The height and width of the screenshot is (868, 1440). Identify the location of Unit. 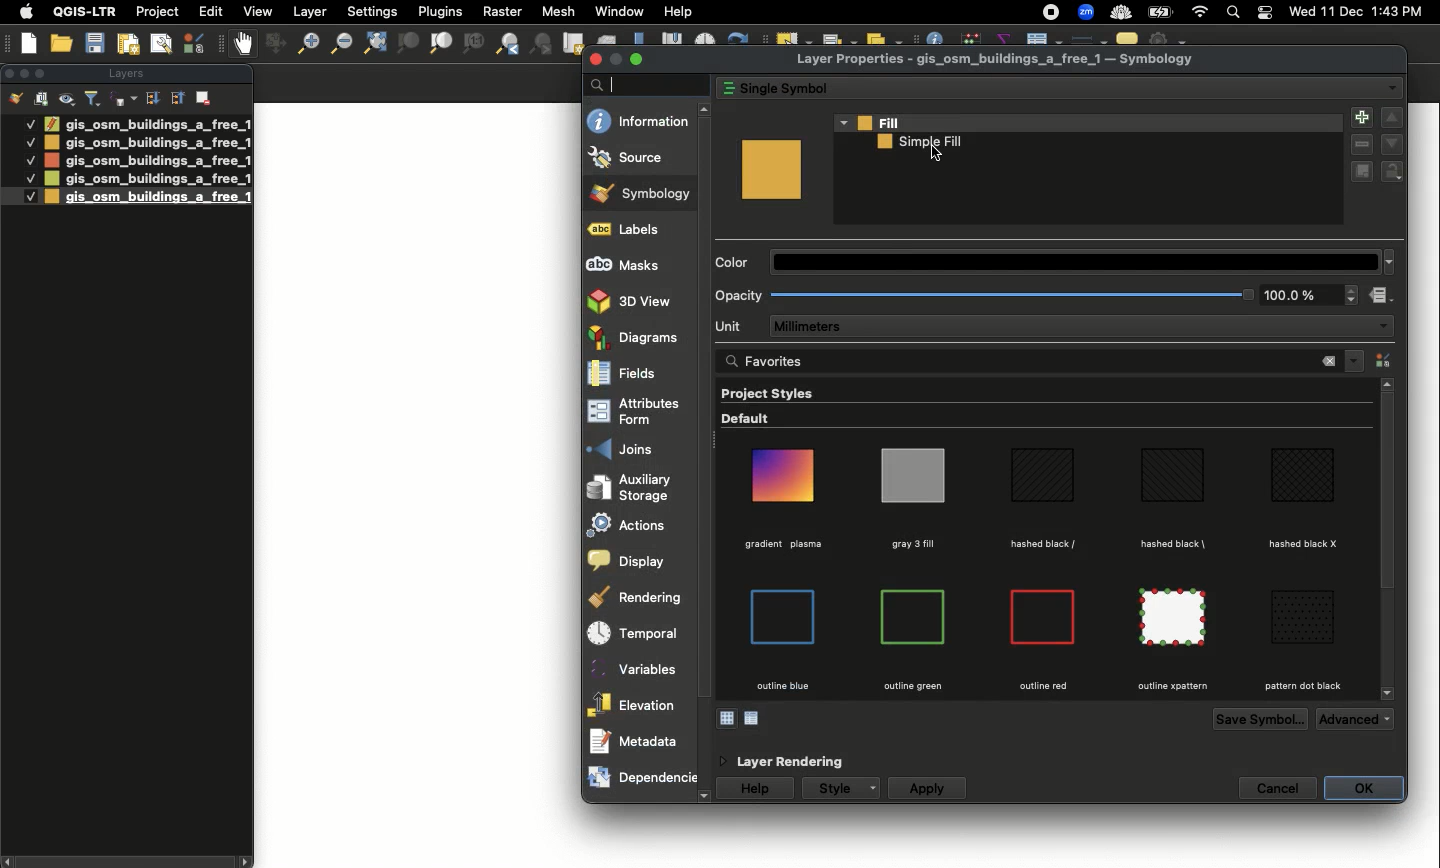
(735, 327).